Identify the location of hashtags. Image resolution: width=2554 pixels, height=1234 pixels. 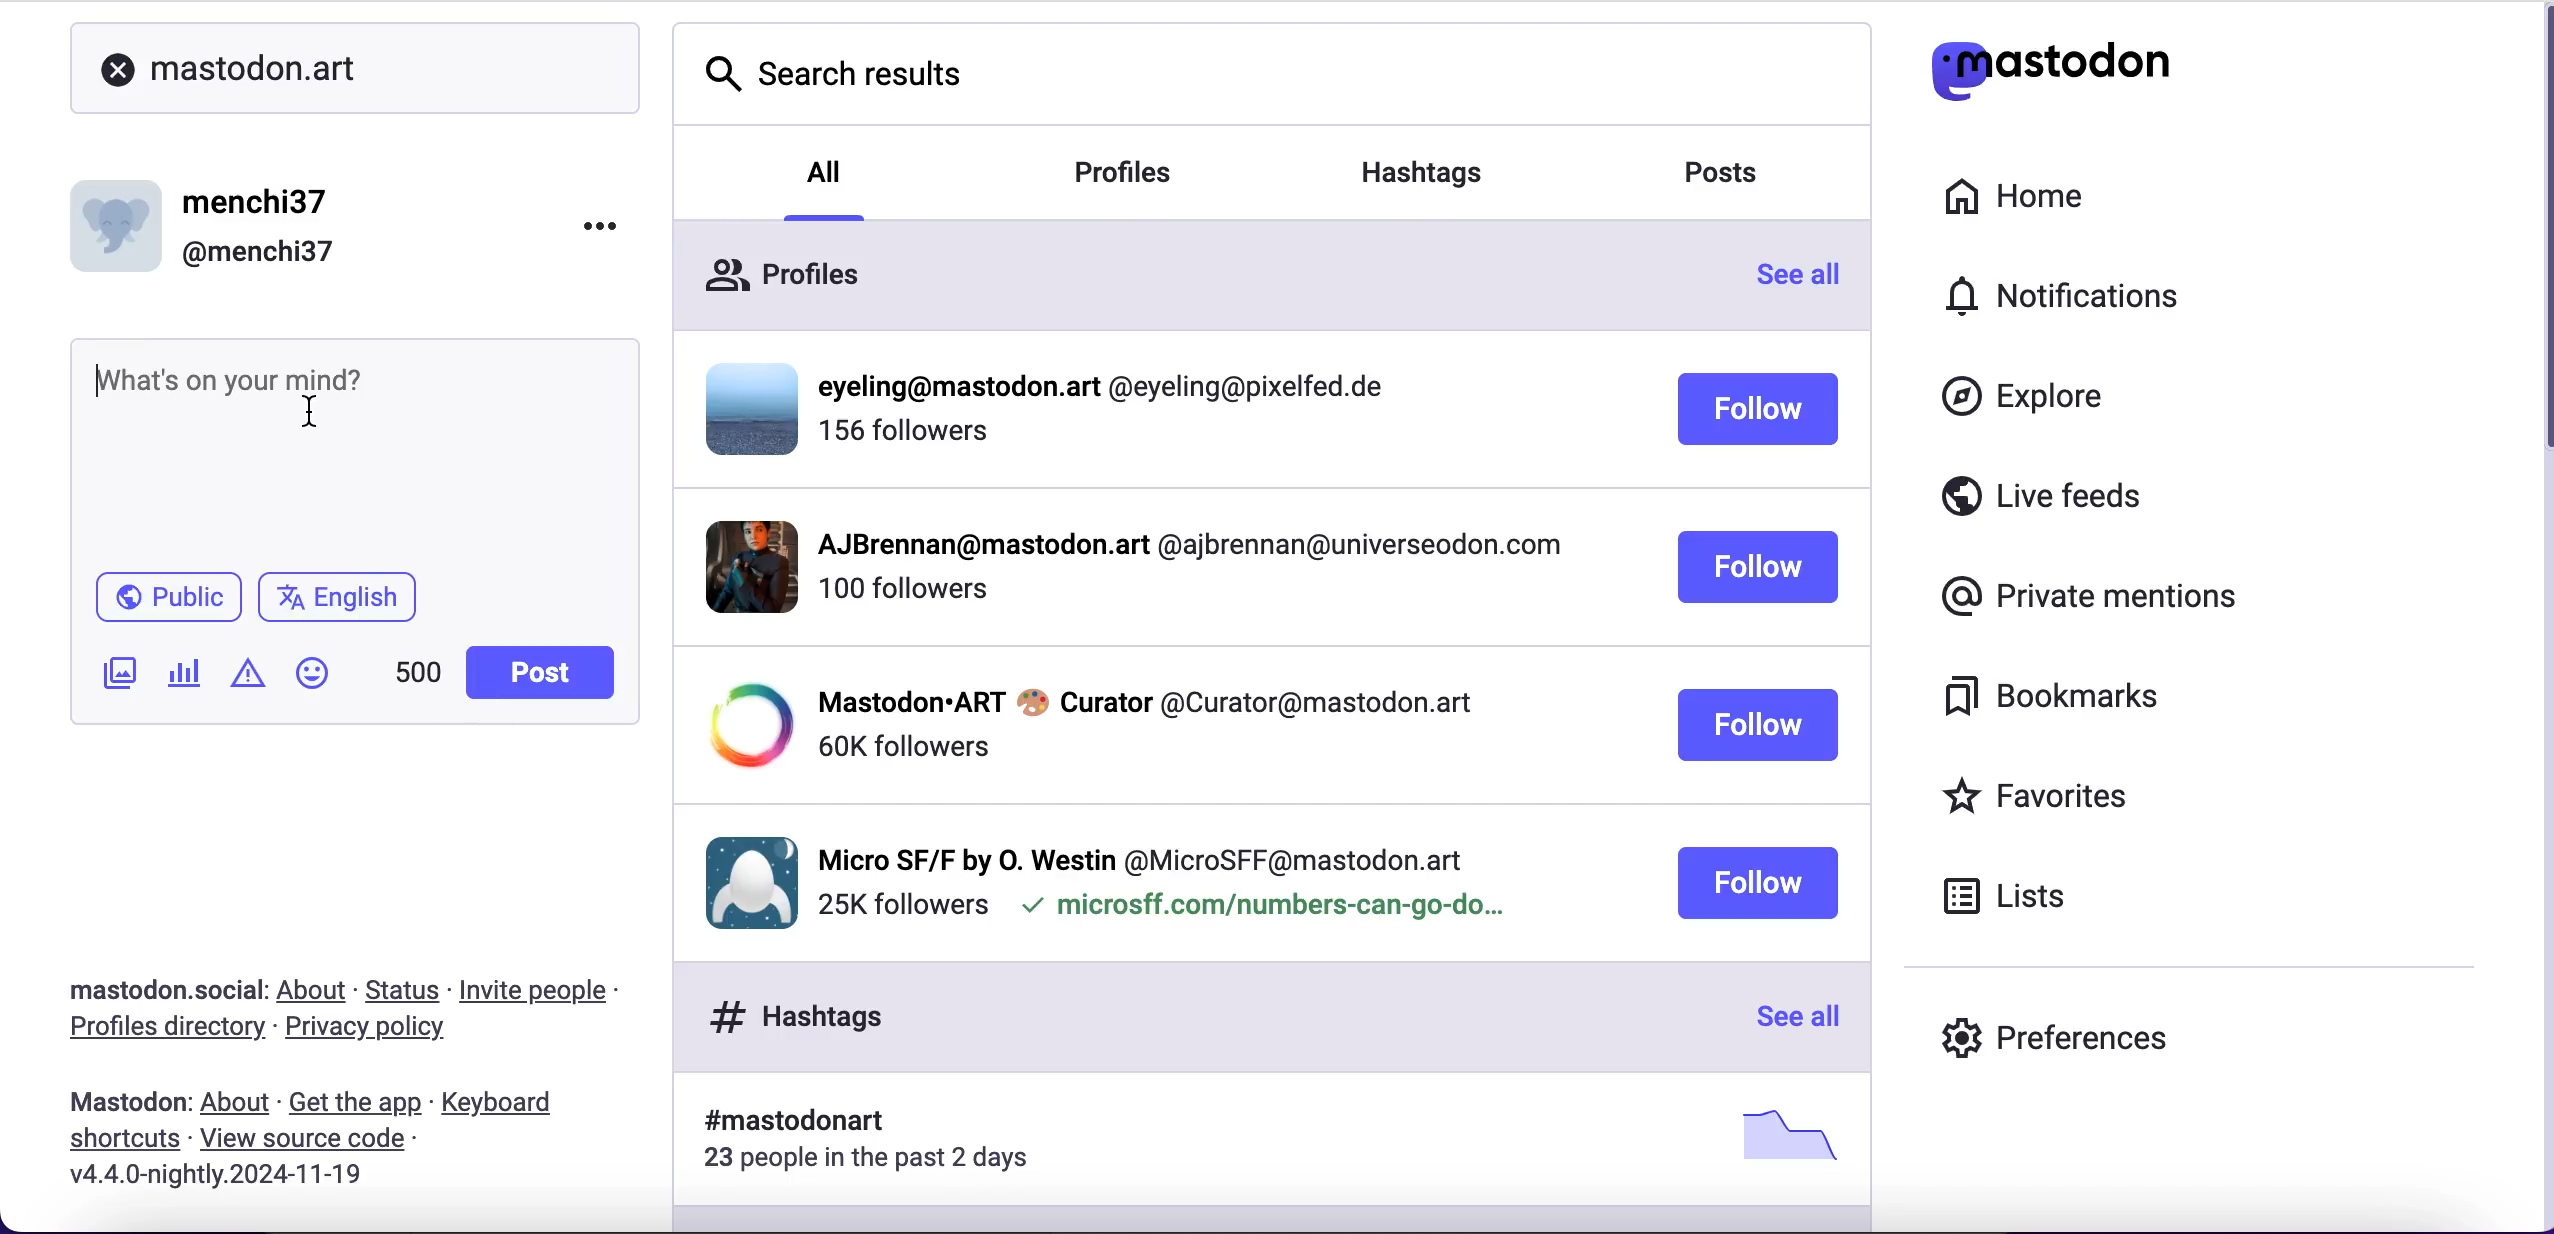
(1422, 175).